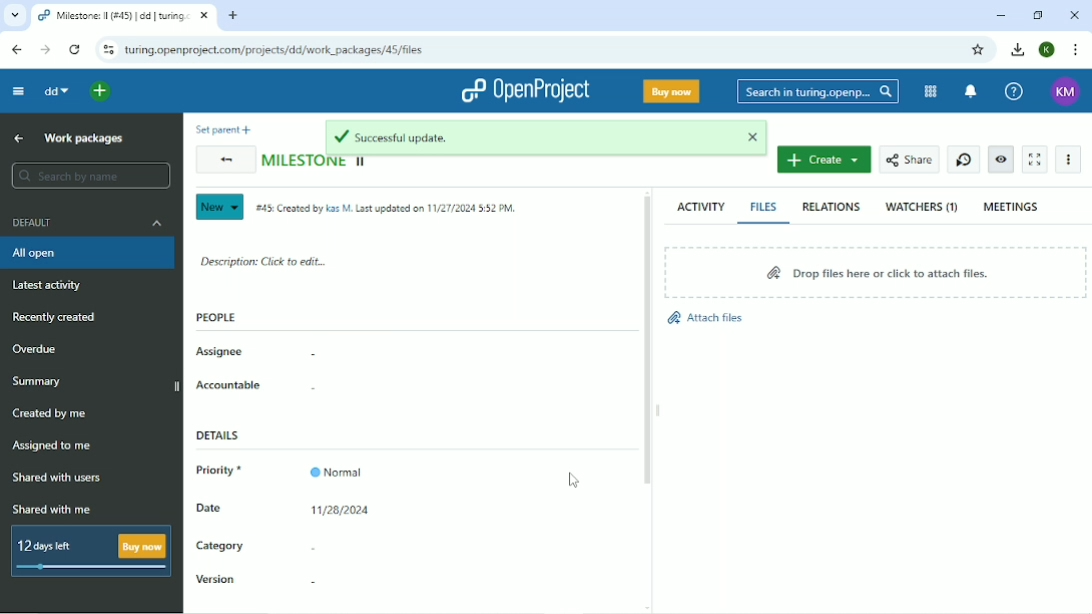 This screenshot has height=614, width=1092. Describe the element at coordinates (701, 206) in the screenshot. I see `Activity` at that location.